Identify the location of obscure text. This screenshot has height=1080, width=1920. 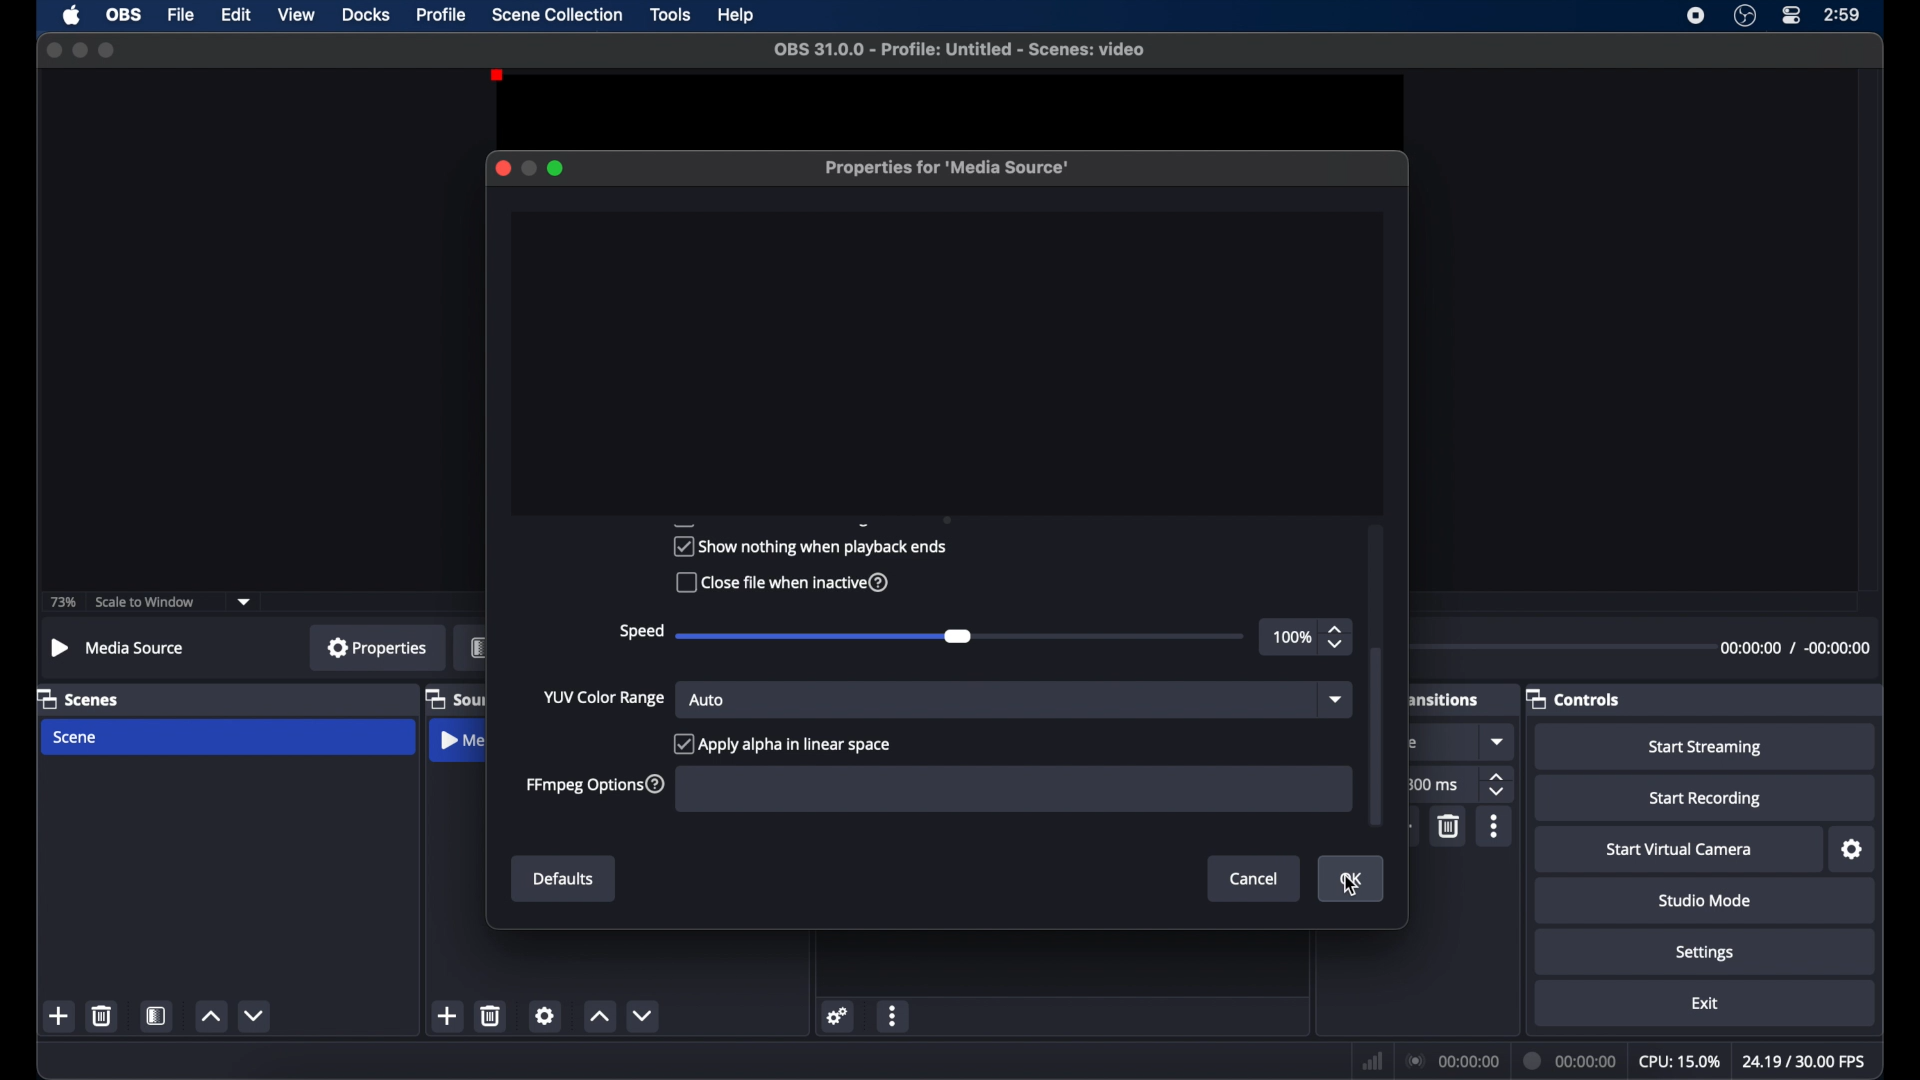
(1410, 742).